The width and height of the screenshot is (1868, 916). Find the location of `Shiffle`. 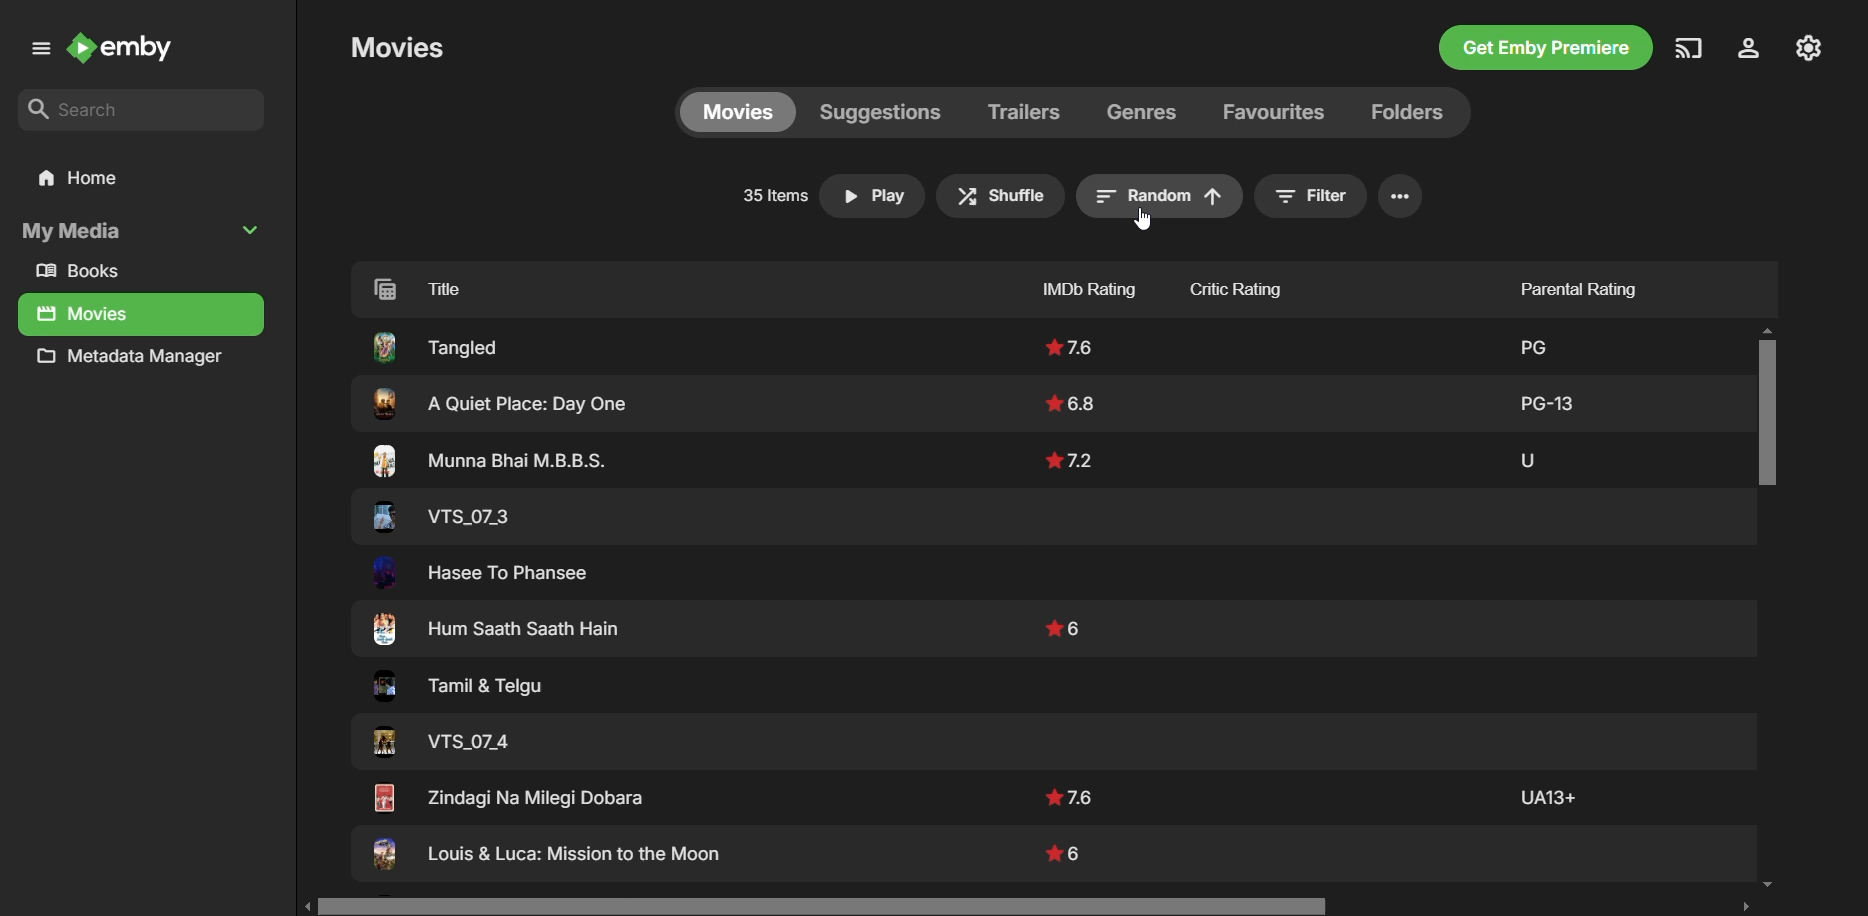

Shiffle is located at coordinates (998, 195).